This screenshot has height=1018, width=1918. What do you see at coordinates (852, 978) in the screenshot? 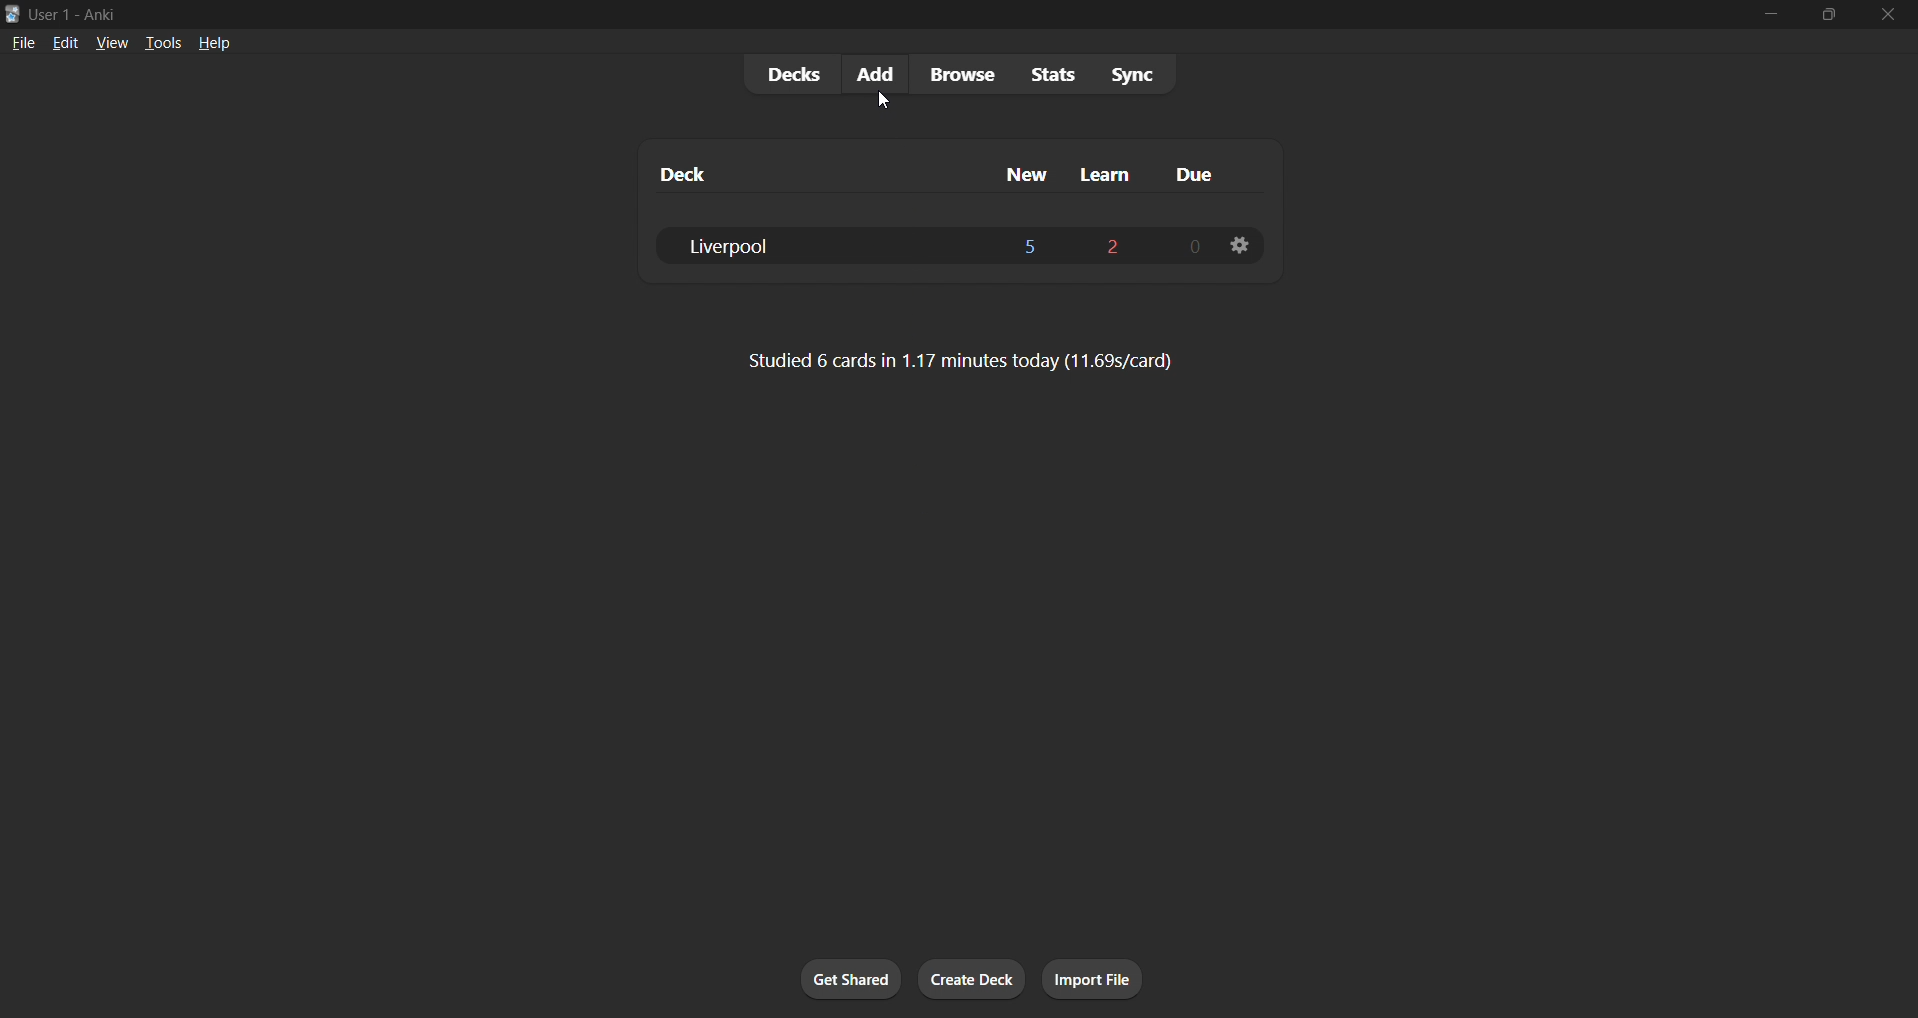
I see `get shared` at bounding box center [852, 978].